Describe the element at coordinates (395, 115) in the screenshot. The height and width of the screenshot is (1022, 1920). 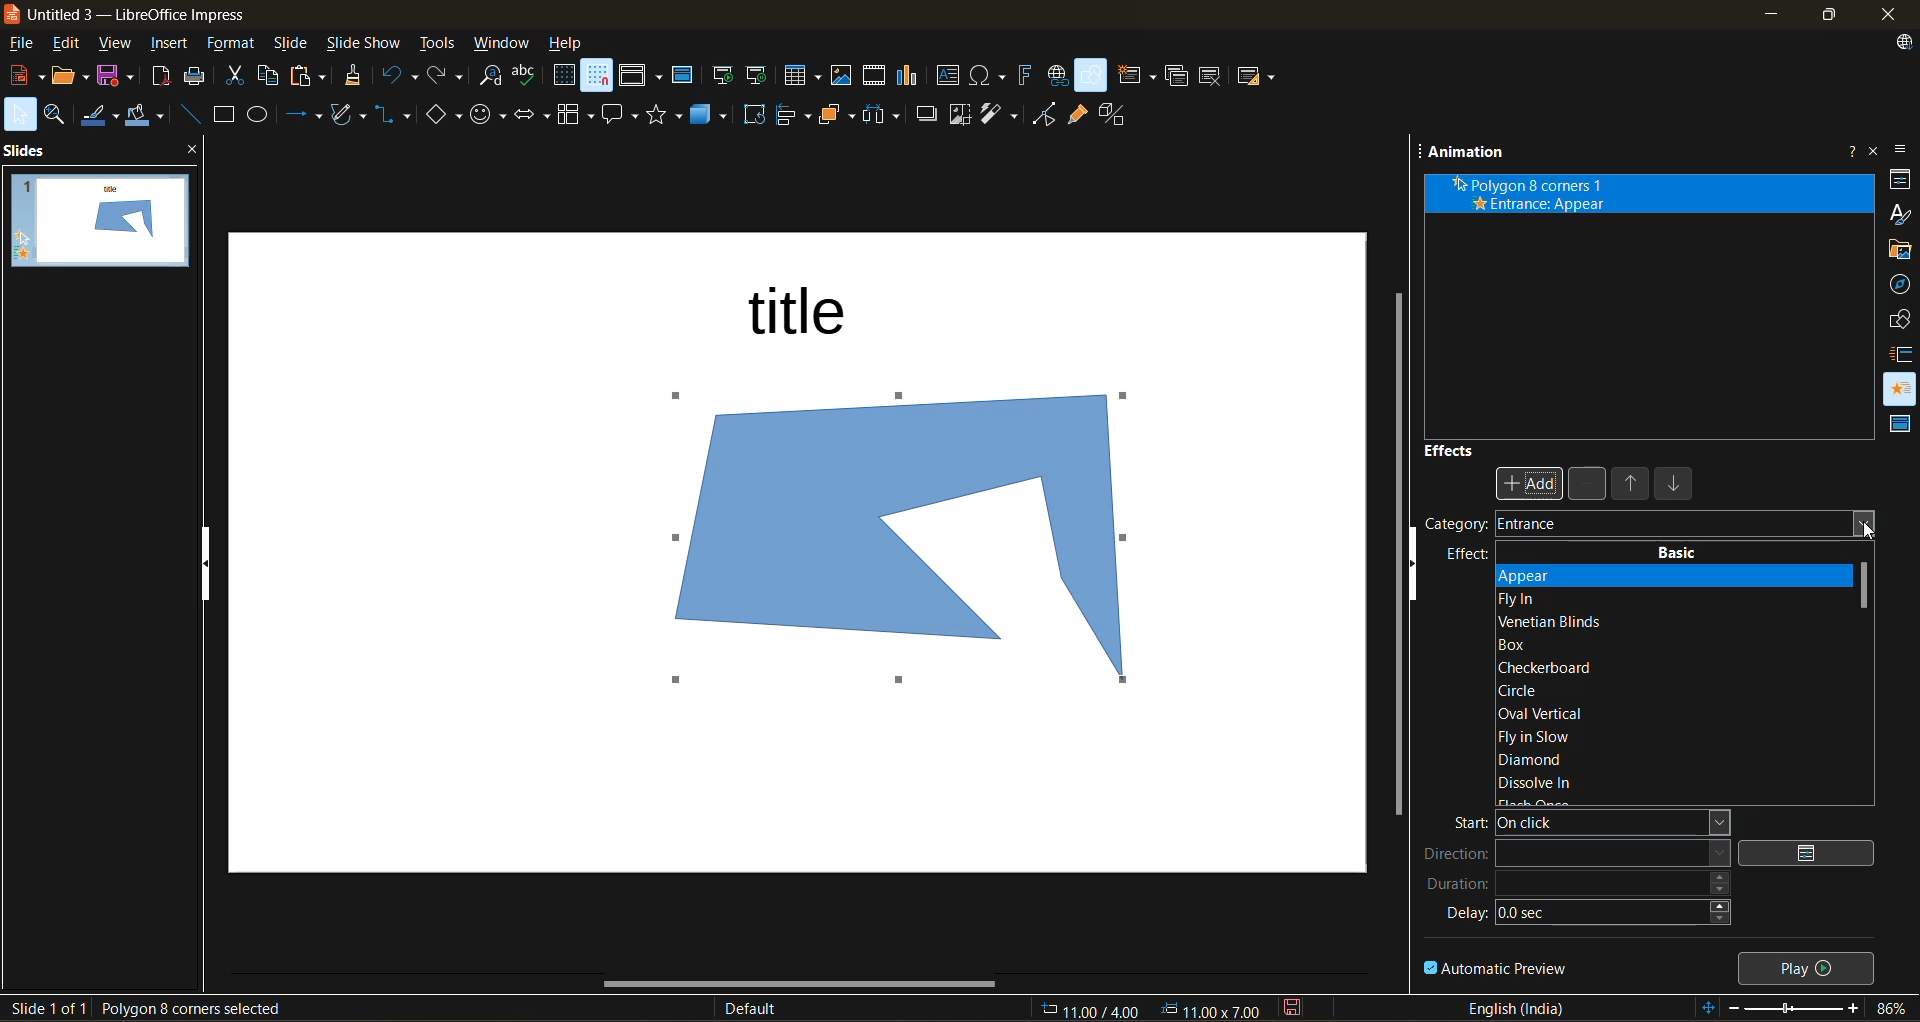
I see `connectors` at that location.